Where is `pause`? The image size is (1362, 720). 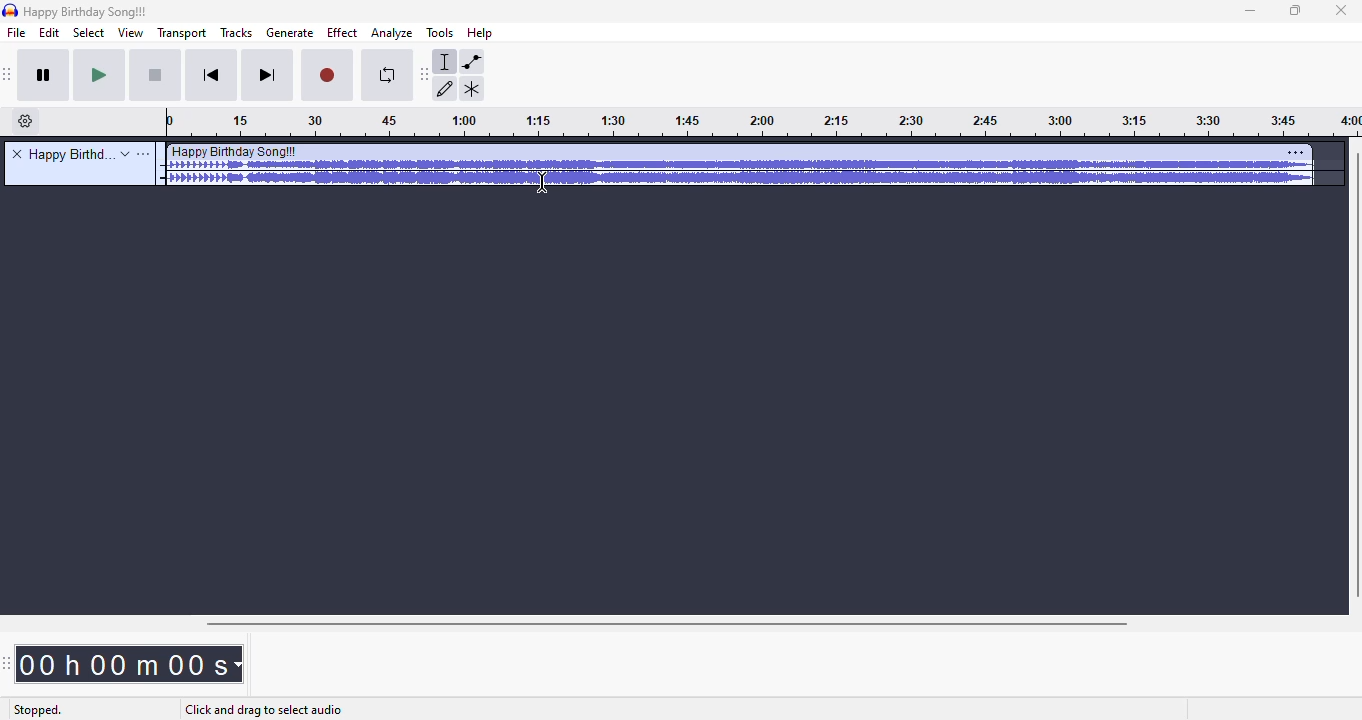
pause is located at coordinates (47, 77).